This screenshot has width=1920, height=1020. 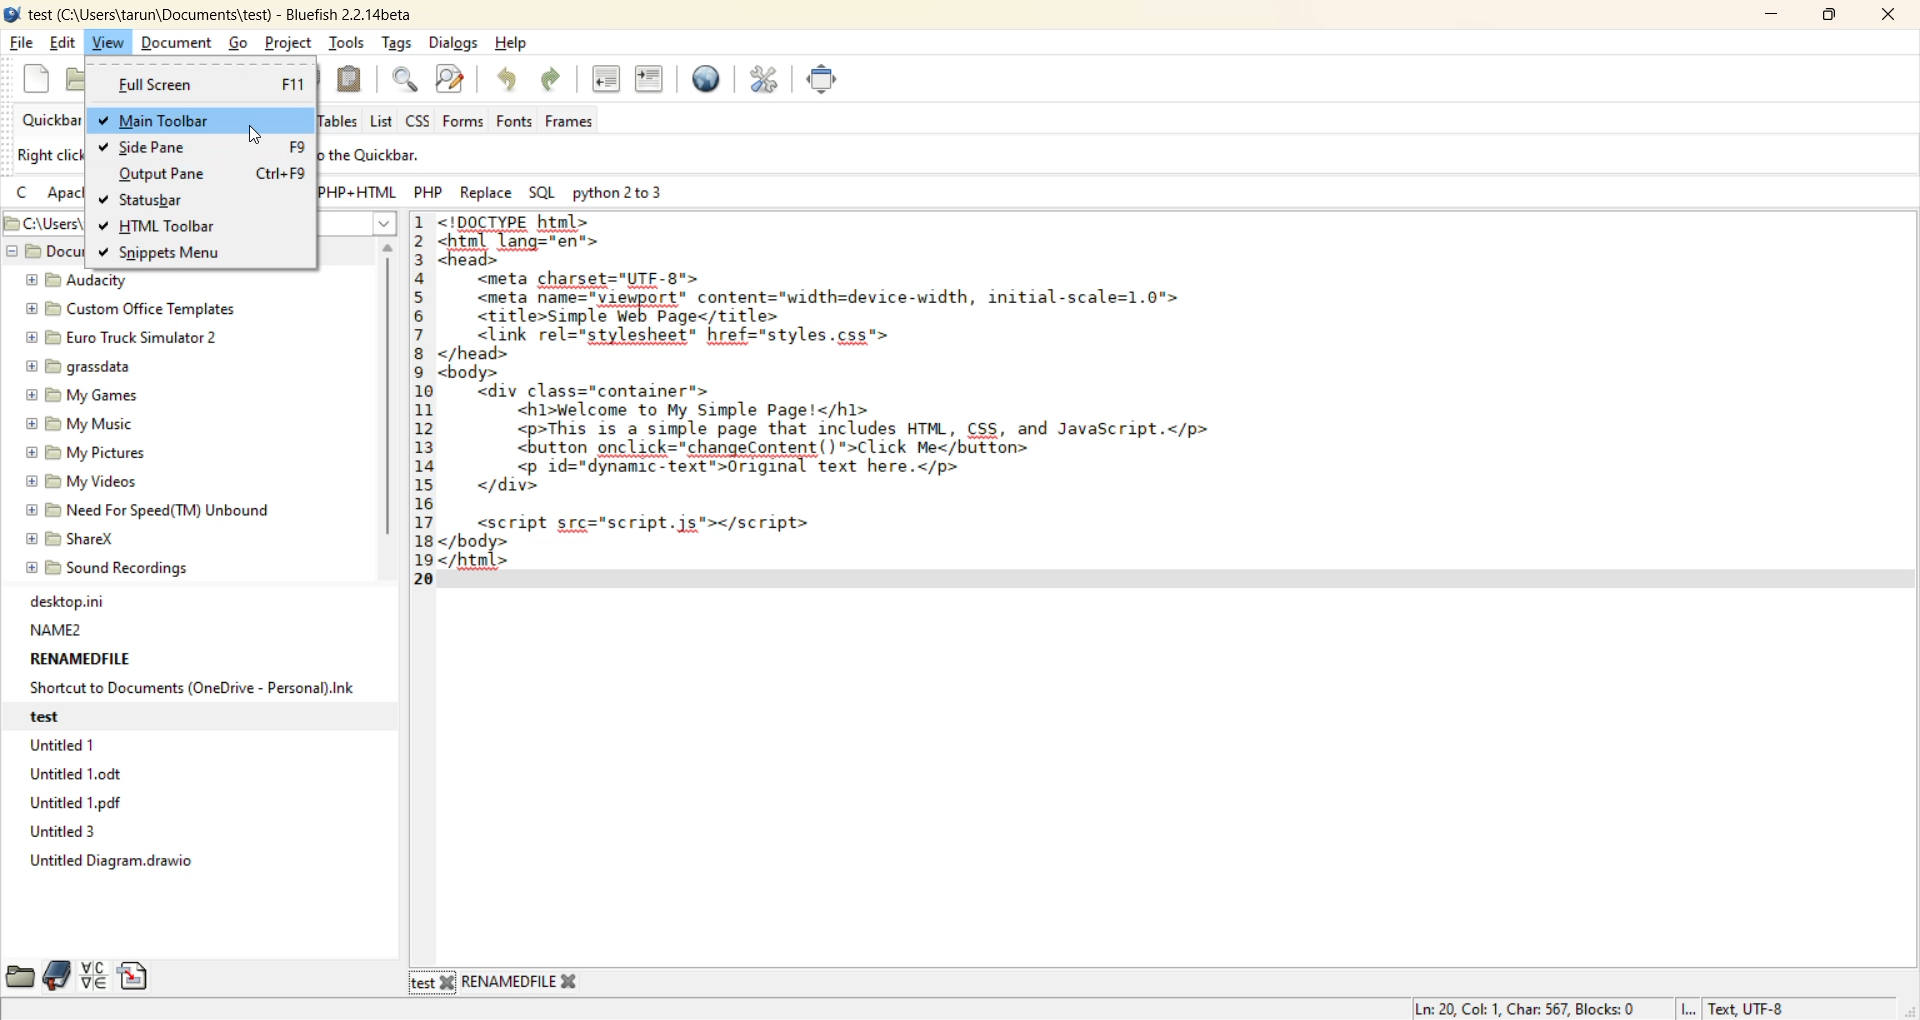 I want to click on # BE Audacity, so click(x=77, y=281).